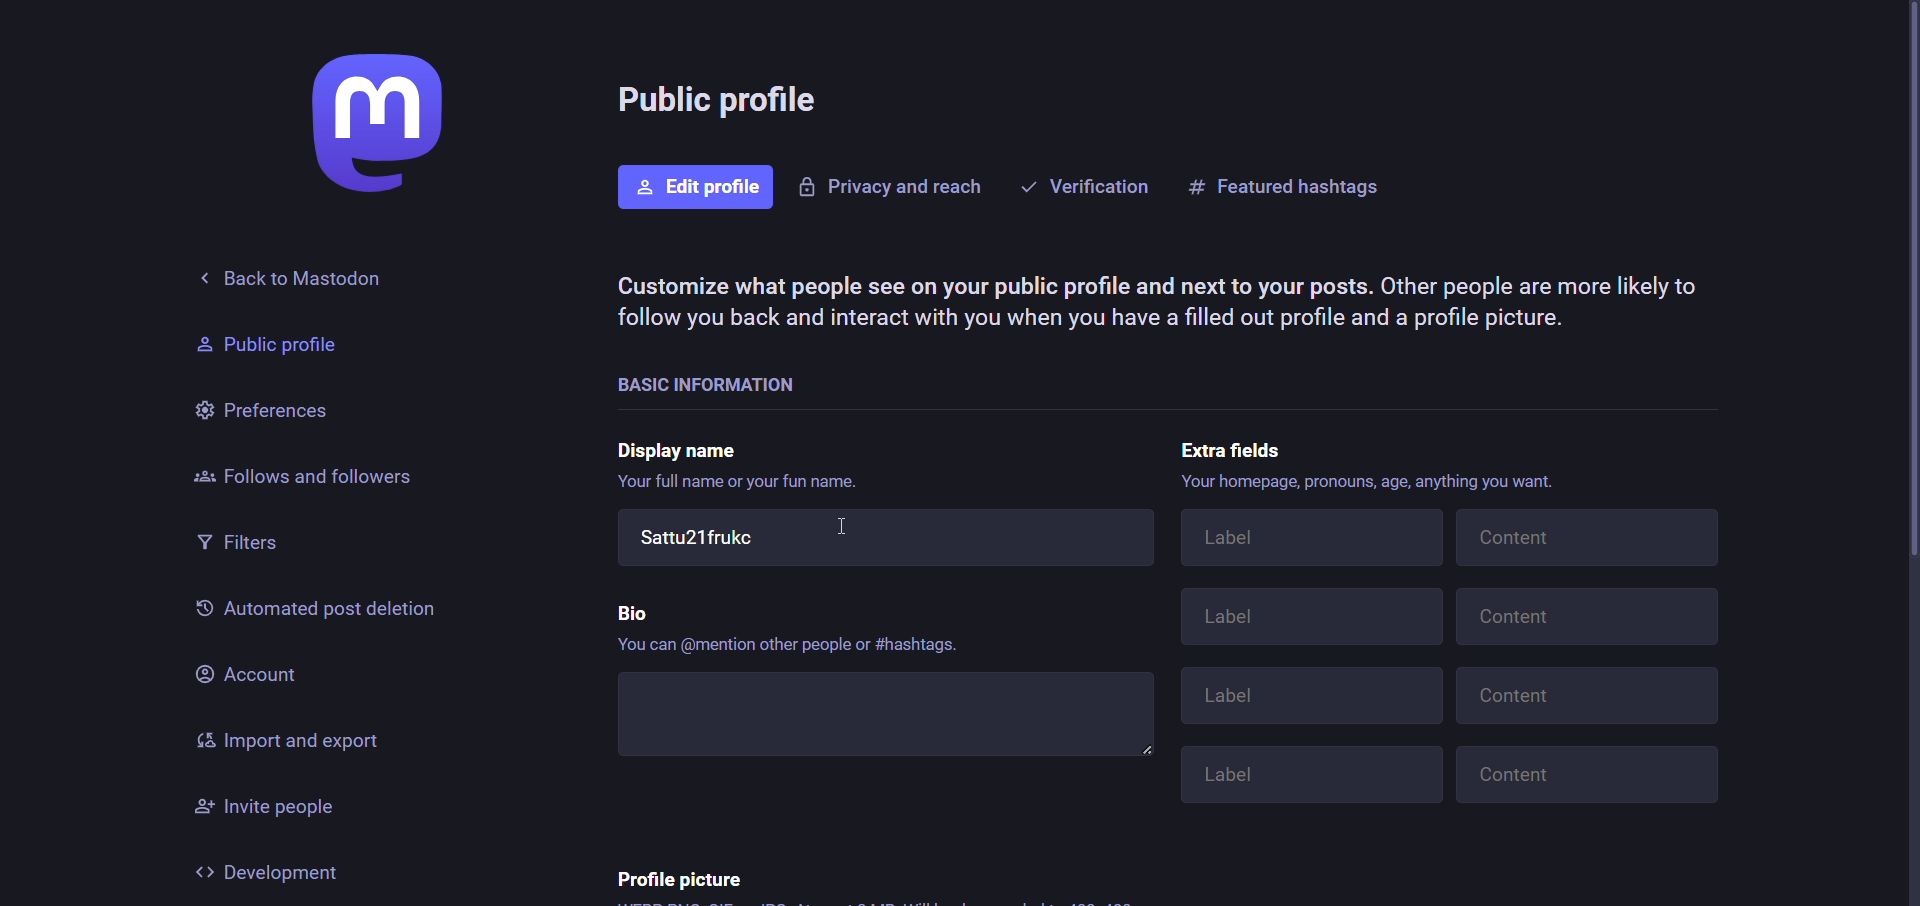 Image resolution: width=1920 pixels, height=906 pixels. What do you see at coordinates (696, 188) in the screenshot?
I see `edit profile` at bounding box center [696, 188].